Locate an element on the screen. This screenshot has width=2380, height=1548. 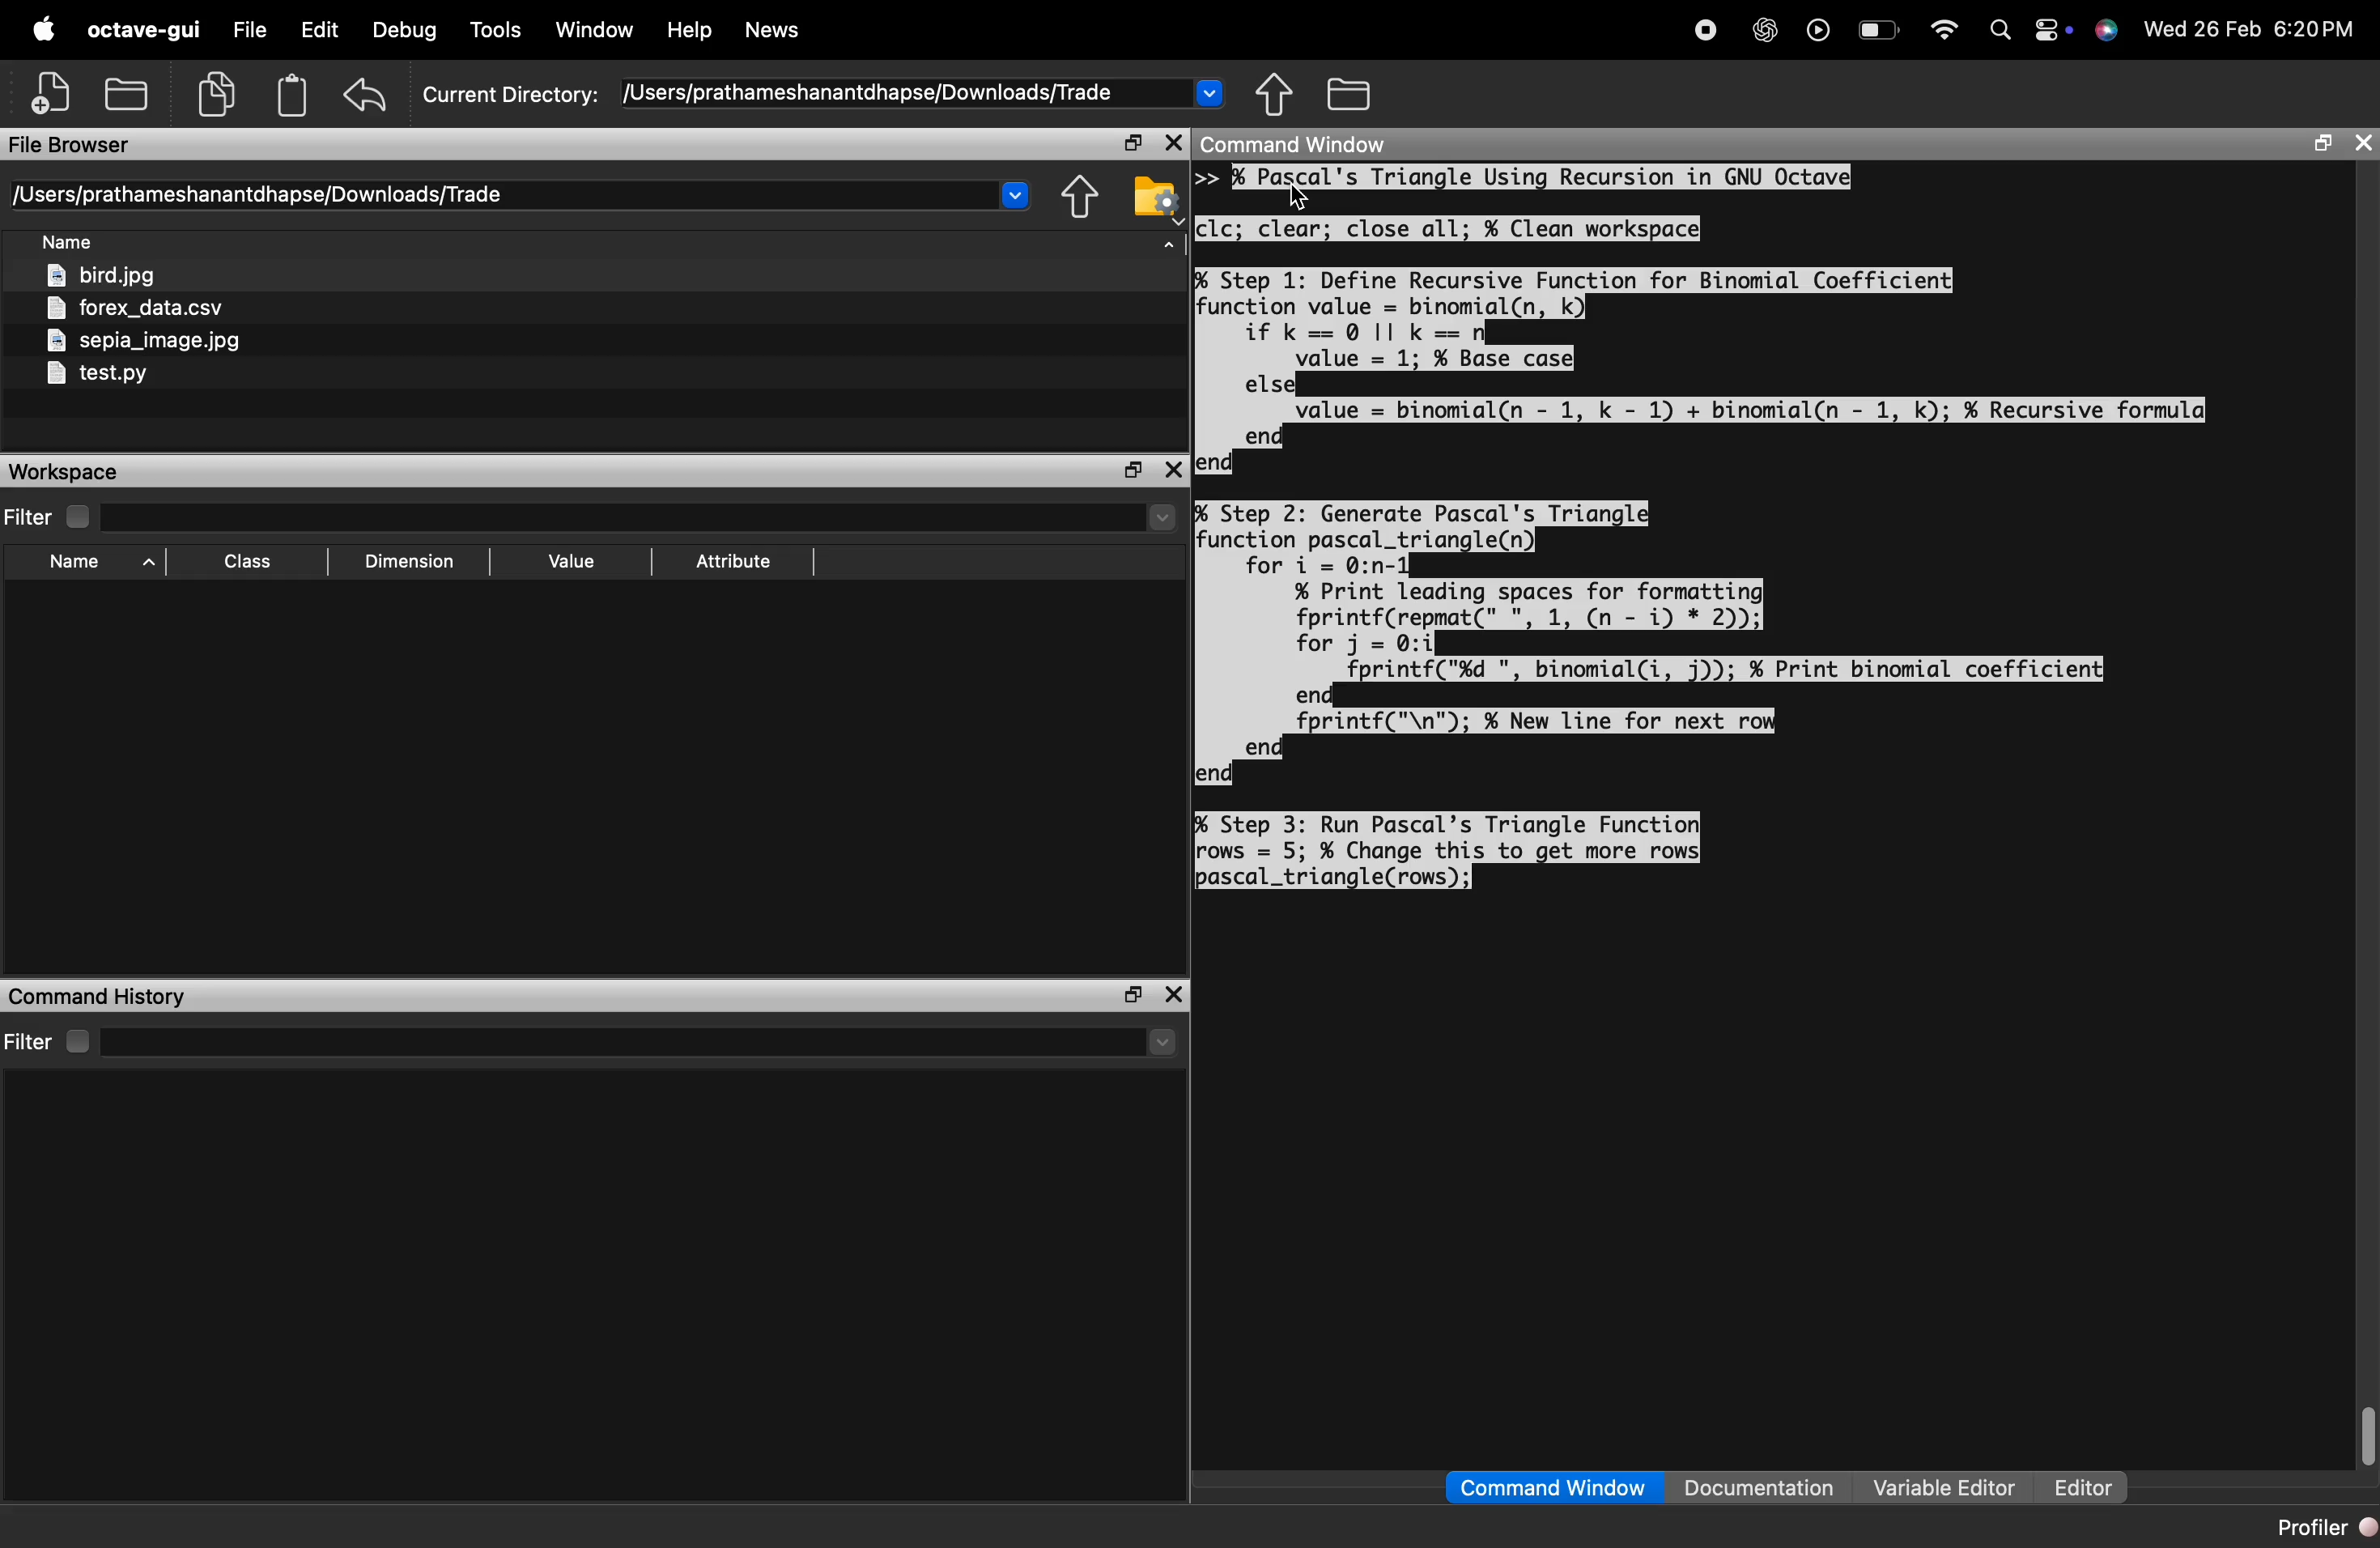
close is located at coordinates (1175, 470).